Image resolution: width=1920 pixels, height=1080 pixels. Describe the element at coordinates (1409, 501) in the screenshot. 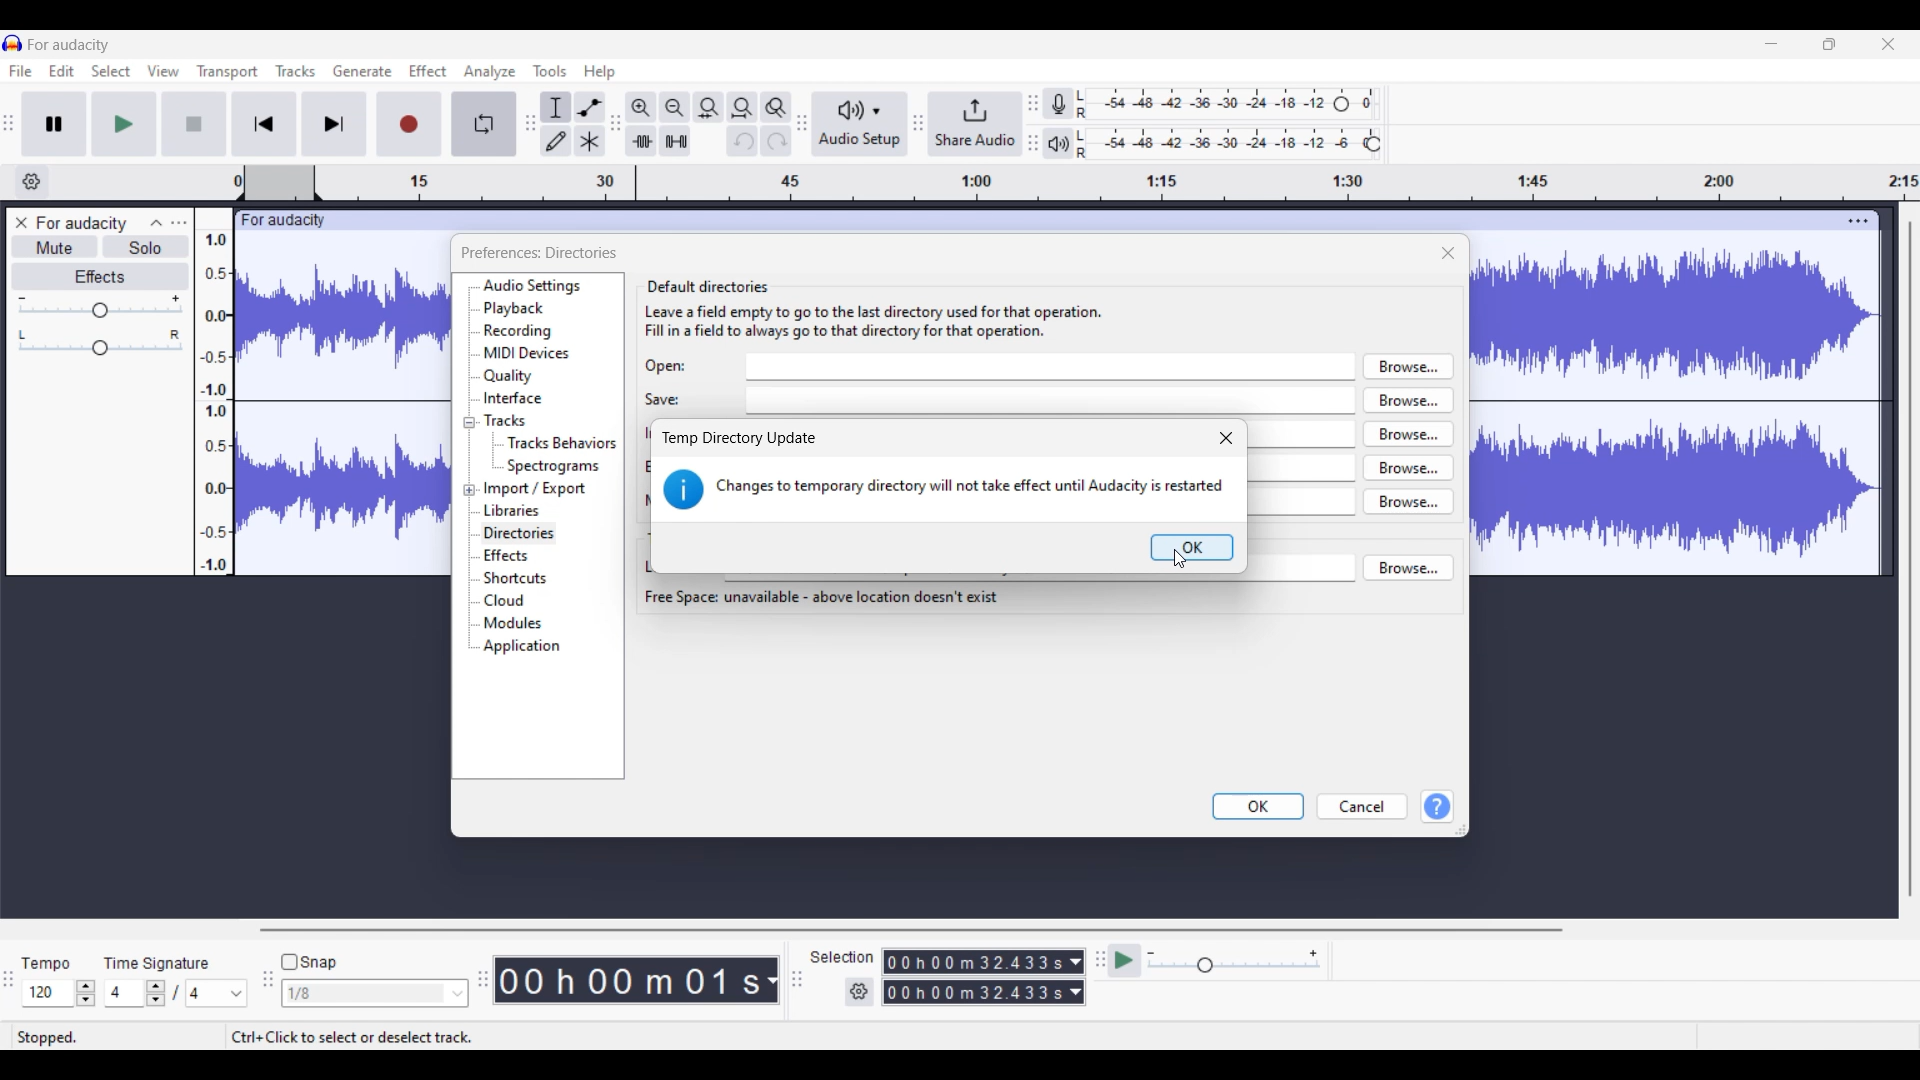

I see `browse` at that location.